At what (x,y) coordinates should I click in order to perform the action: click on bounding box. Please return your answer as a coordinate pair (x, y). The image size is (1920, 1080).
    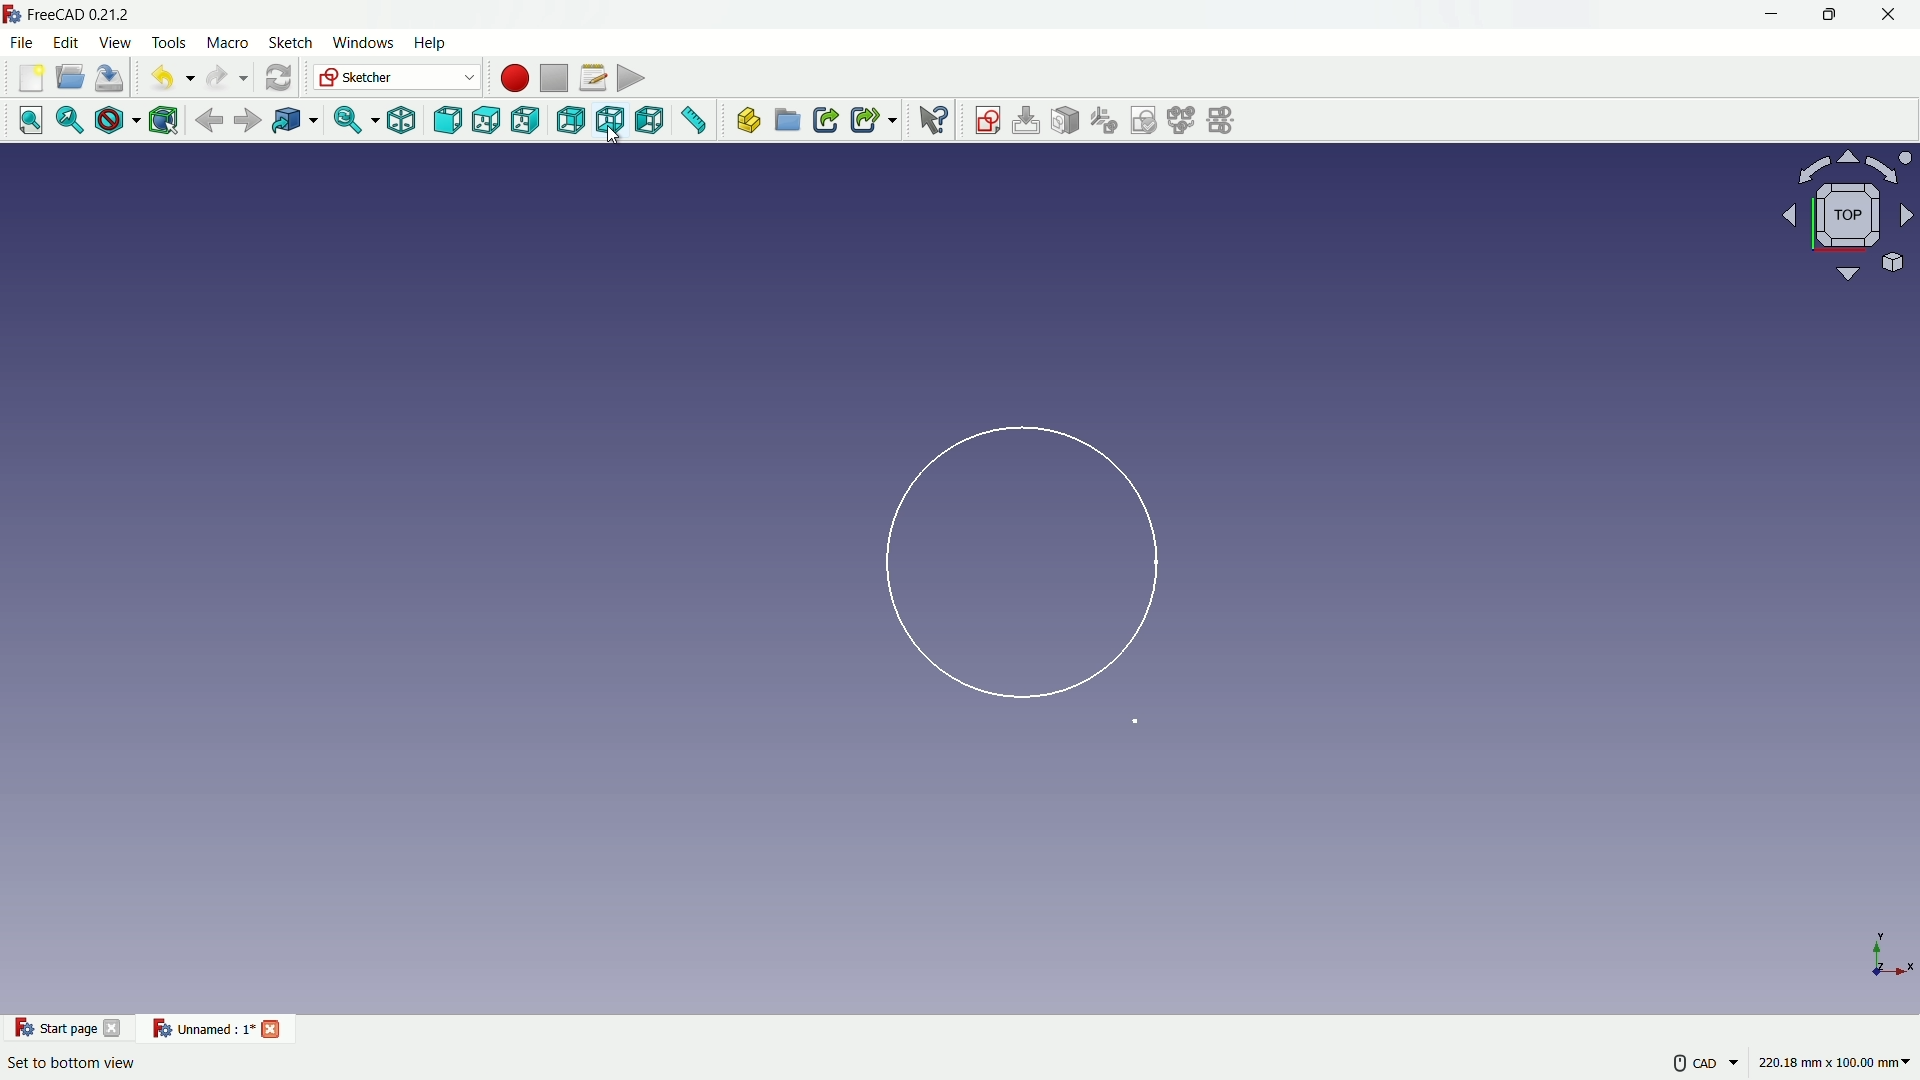
    Looking at the image, I should click on (165, 120).